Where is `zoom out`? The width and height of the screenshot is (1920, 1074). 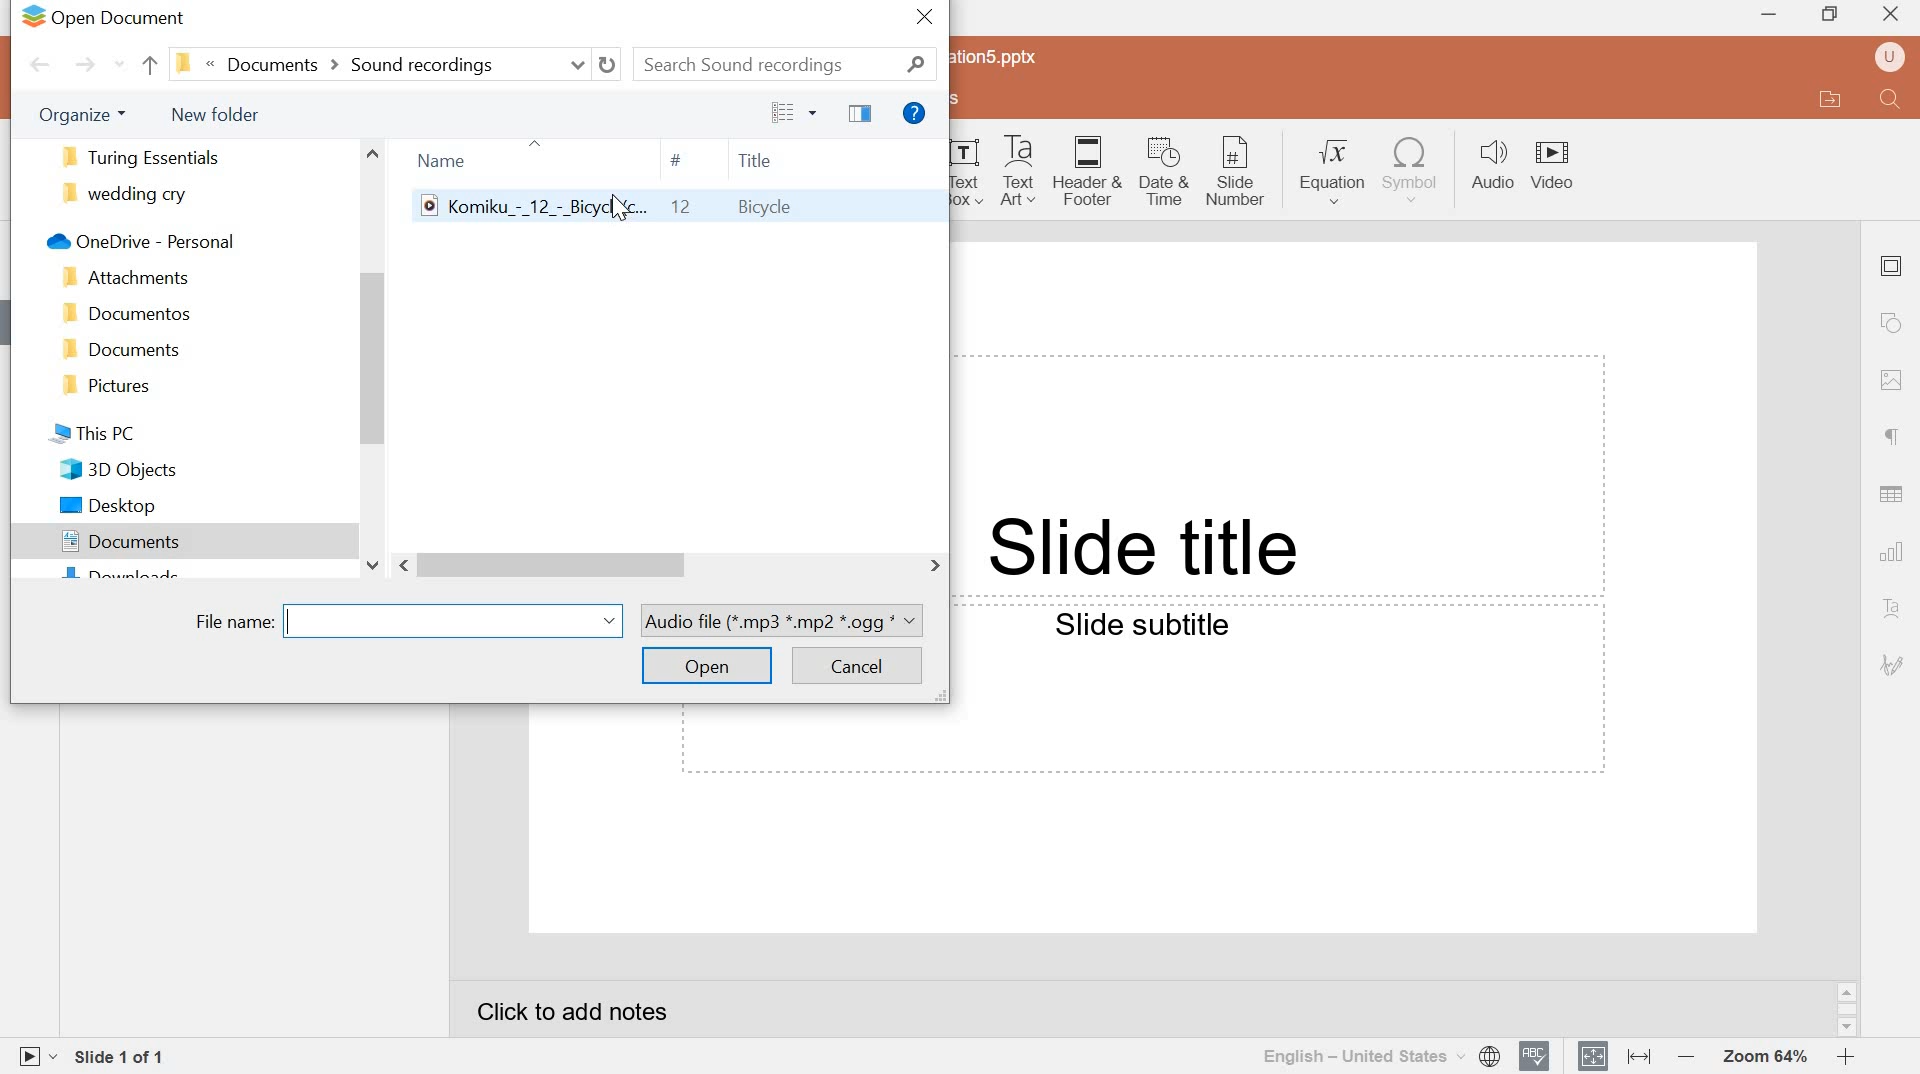 zoom out is located at coordinates (1683, 1055).